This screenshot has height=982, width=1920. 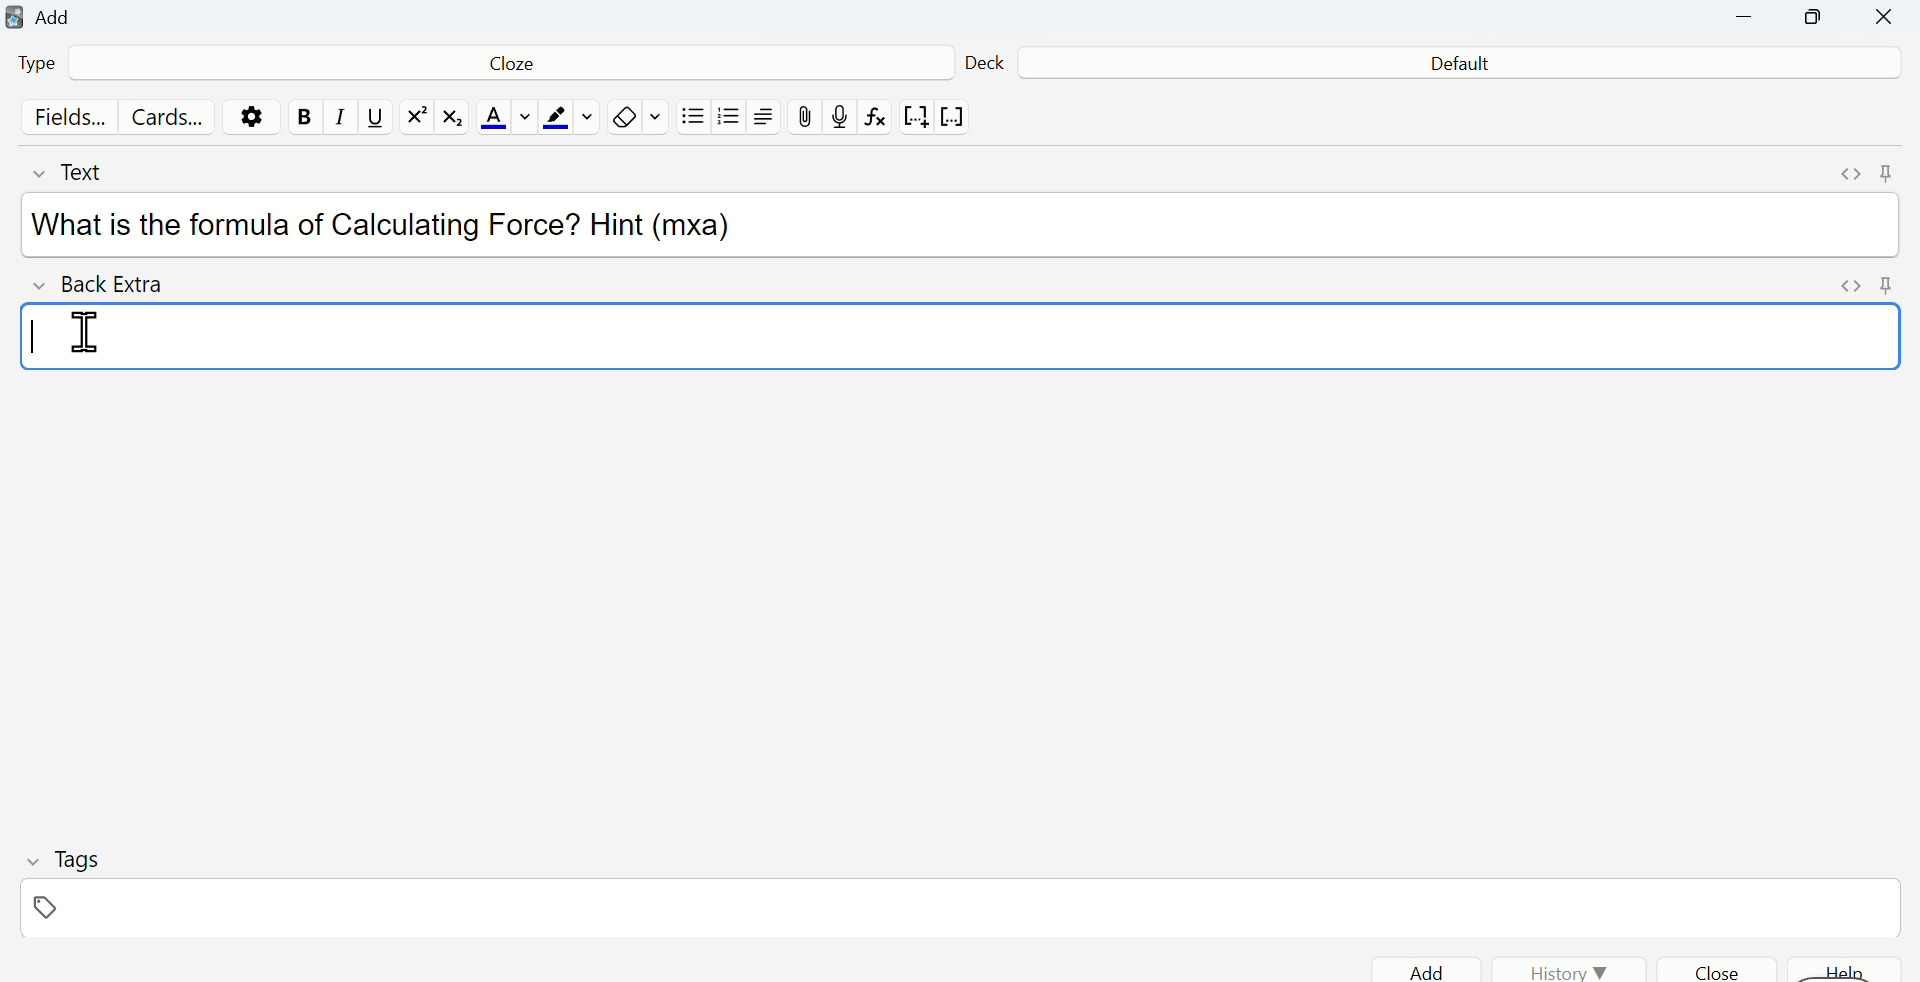 I want to click on cursor, so click(x=87, y=330).